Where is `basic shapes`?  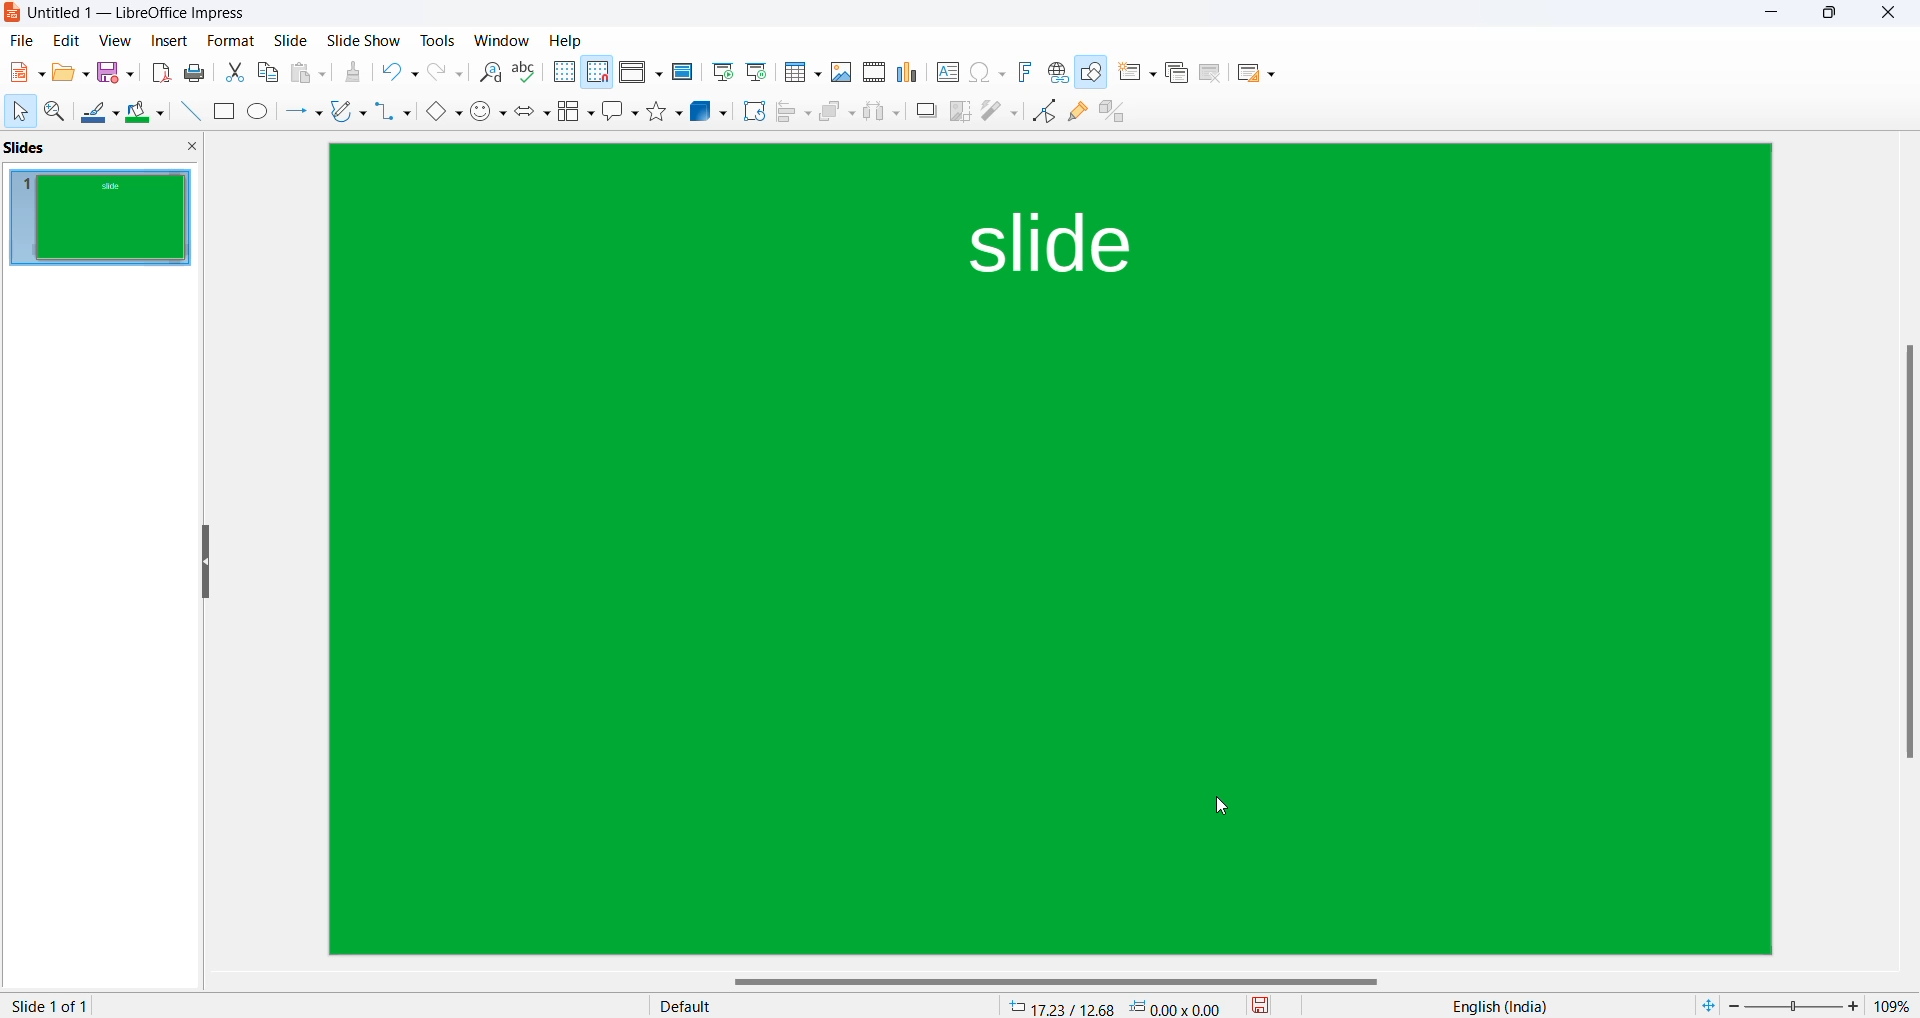
basic shapes is located at coordinates (442, 113).